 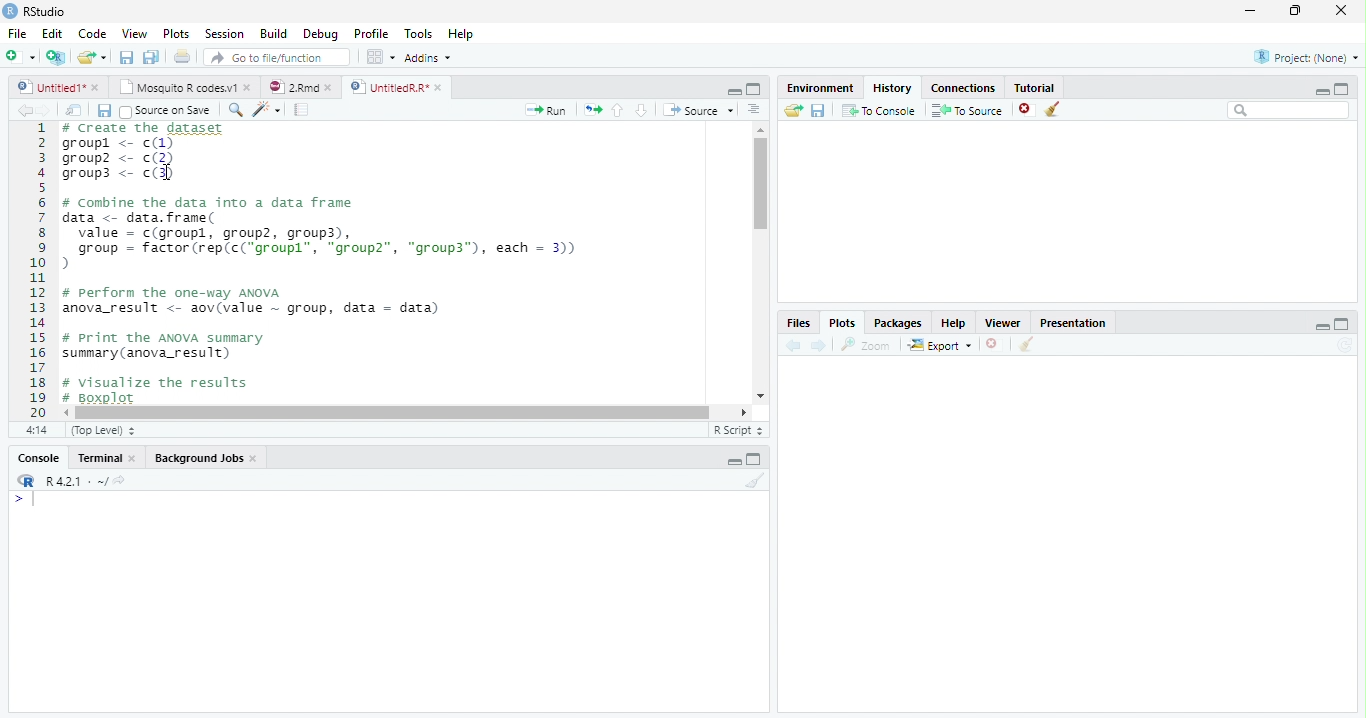 What do you see at coordinates (299, 85) in the screenshot?
I see `2Rmd` at bounding box center [299, 85].